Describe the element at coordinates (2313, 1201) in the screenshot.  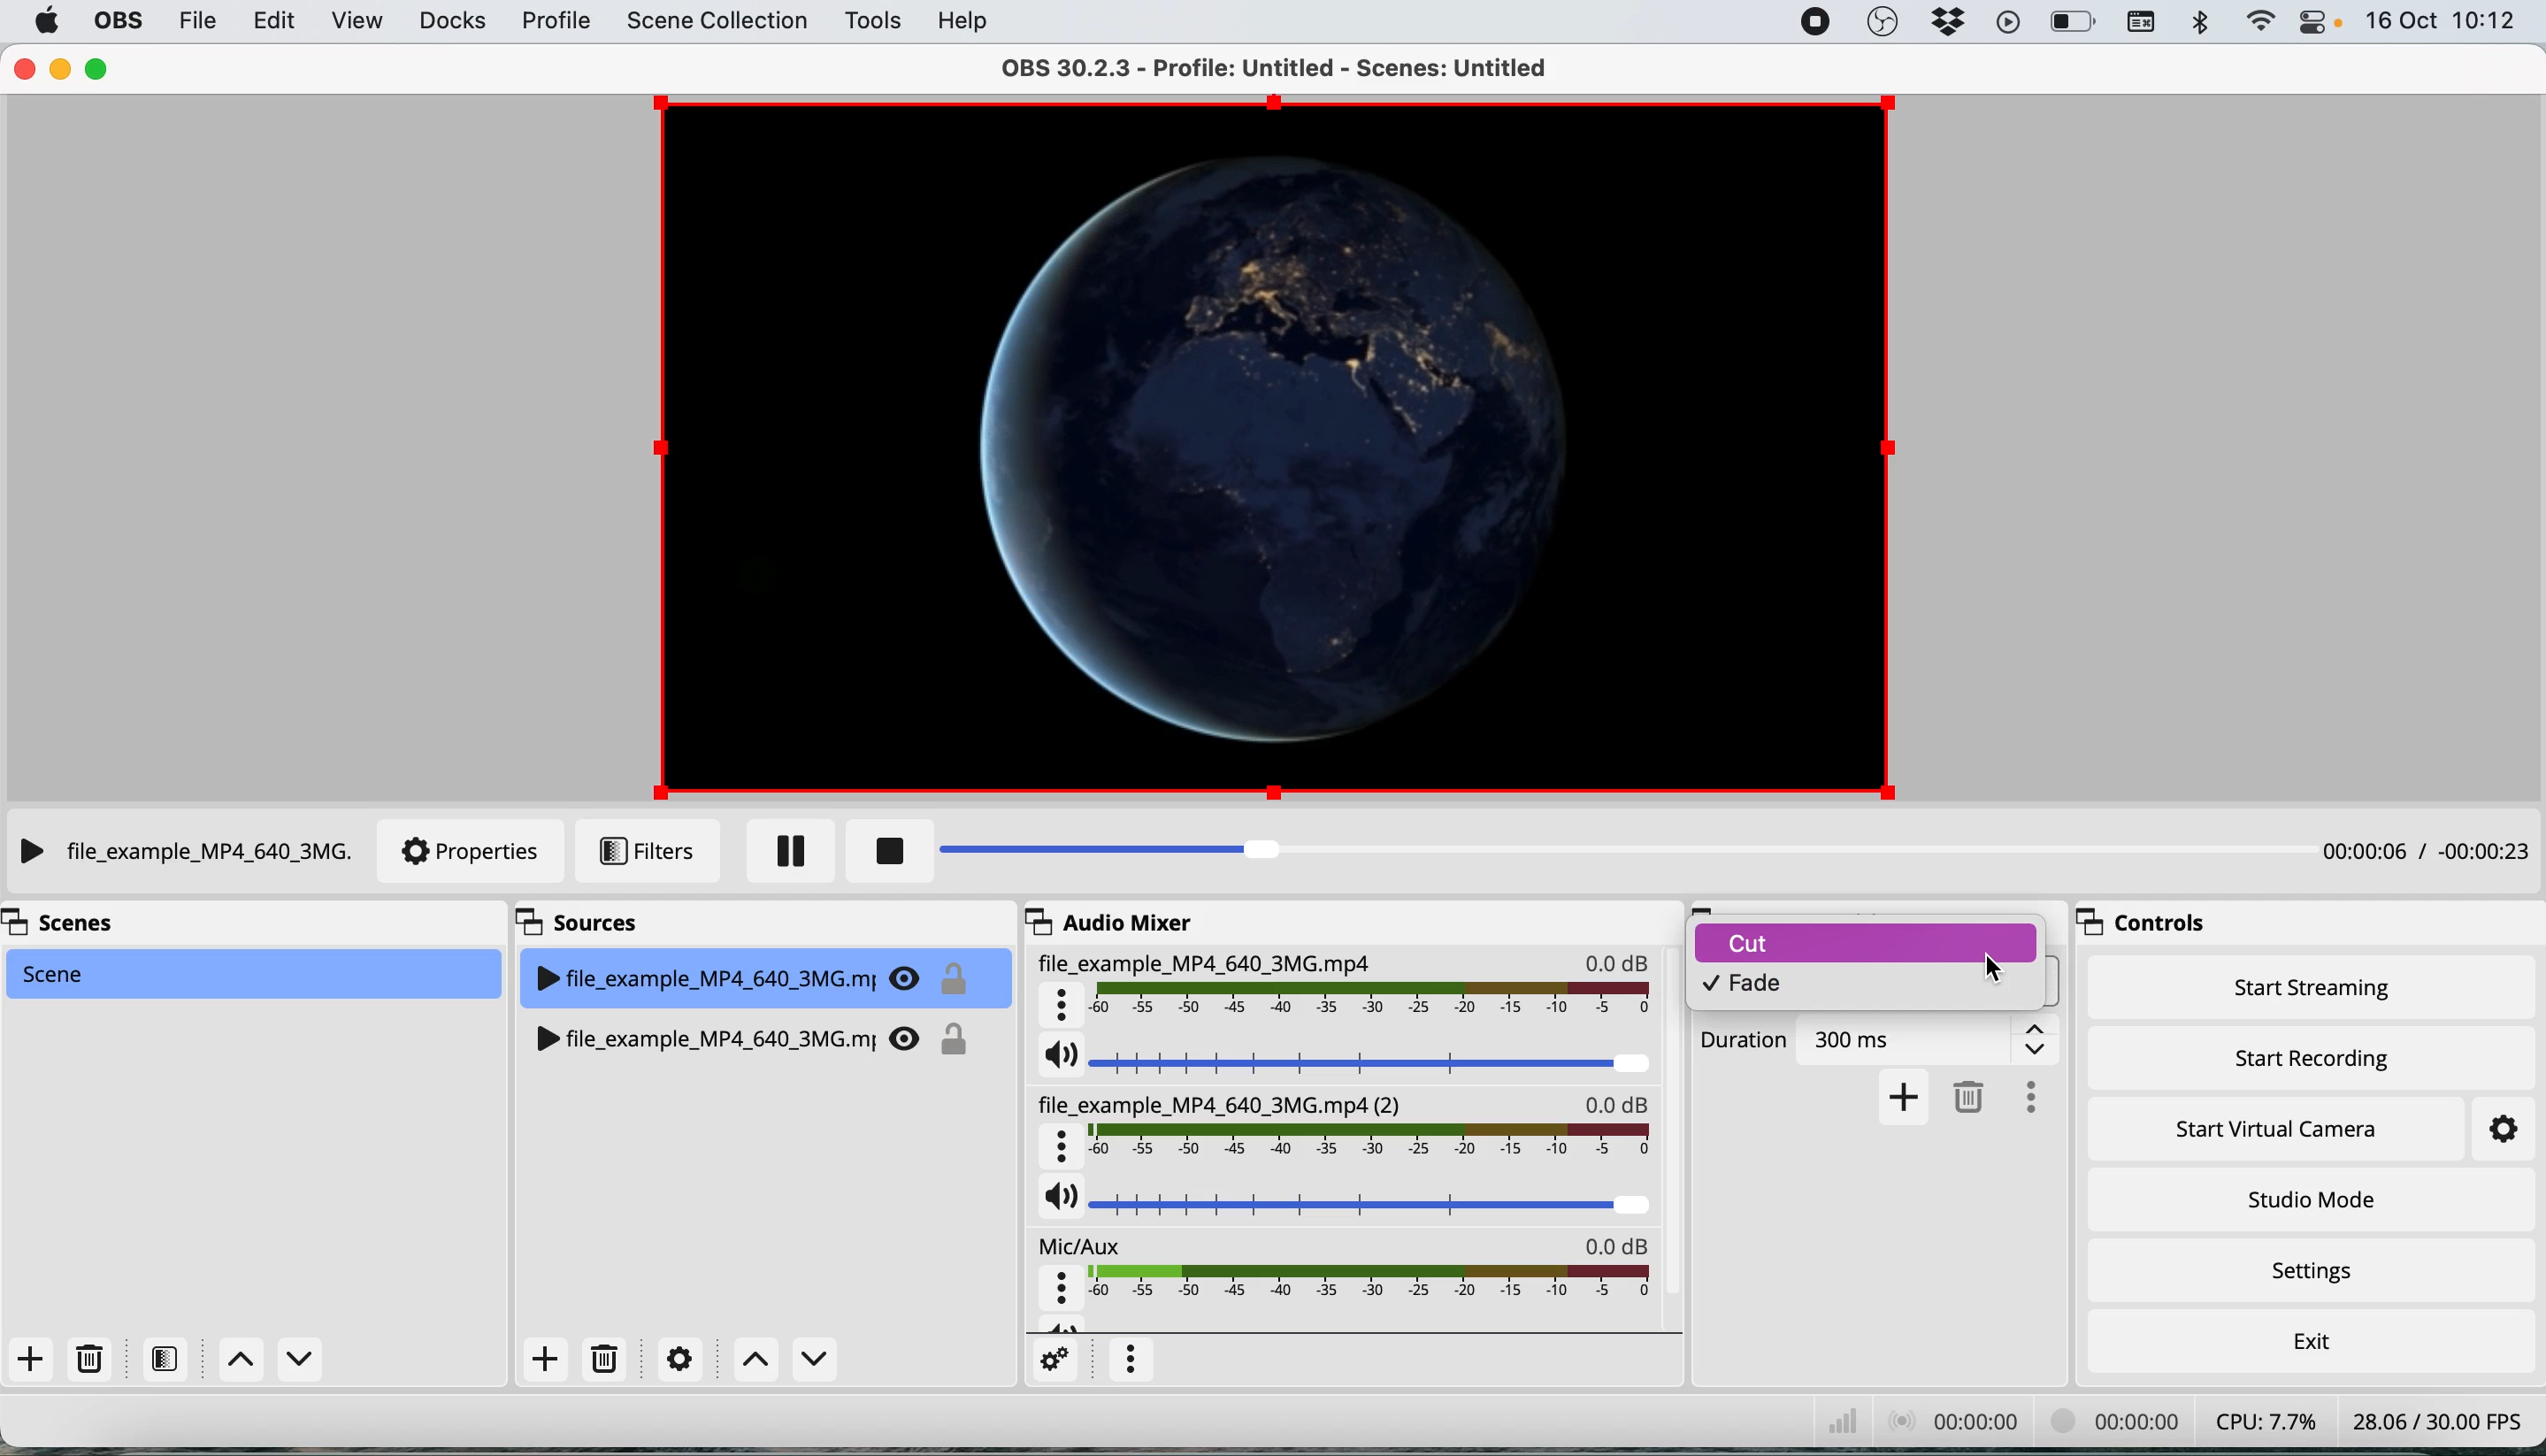
I see `studio mode` at that location.